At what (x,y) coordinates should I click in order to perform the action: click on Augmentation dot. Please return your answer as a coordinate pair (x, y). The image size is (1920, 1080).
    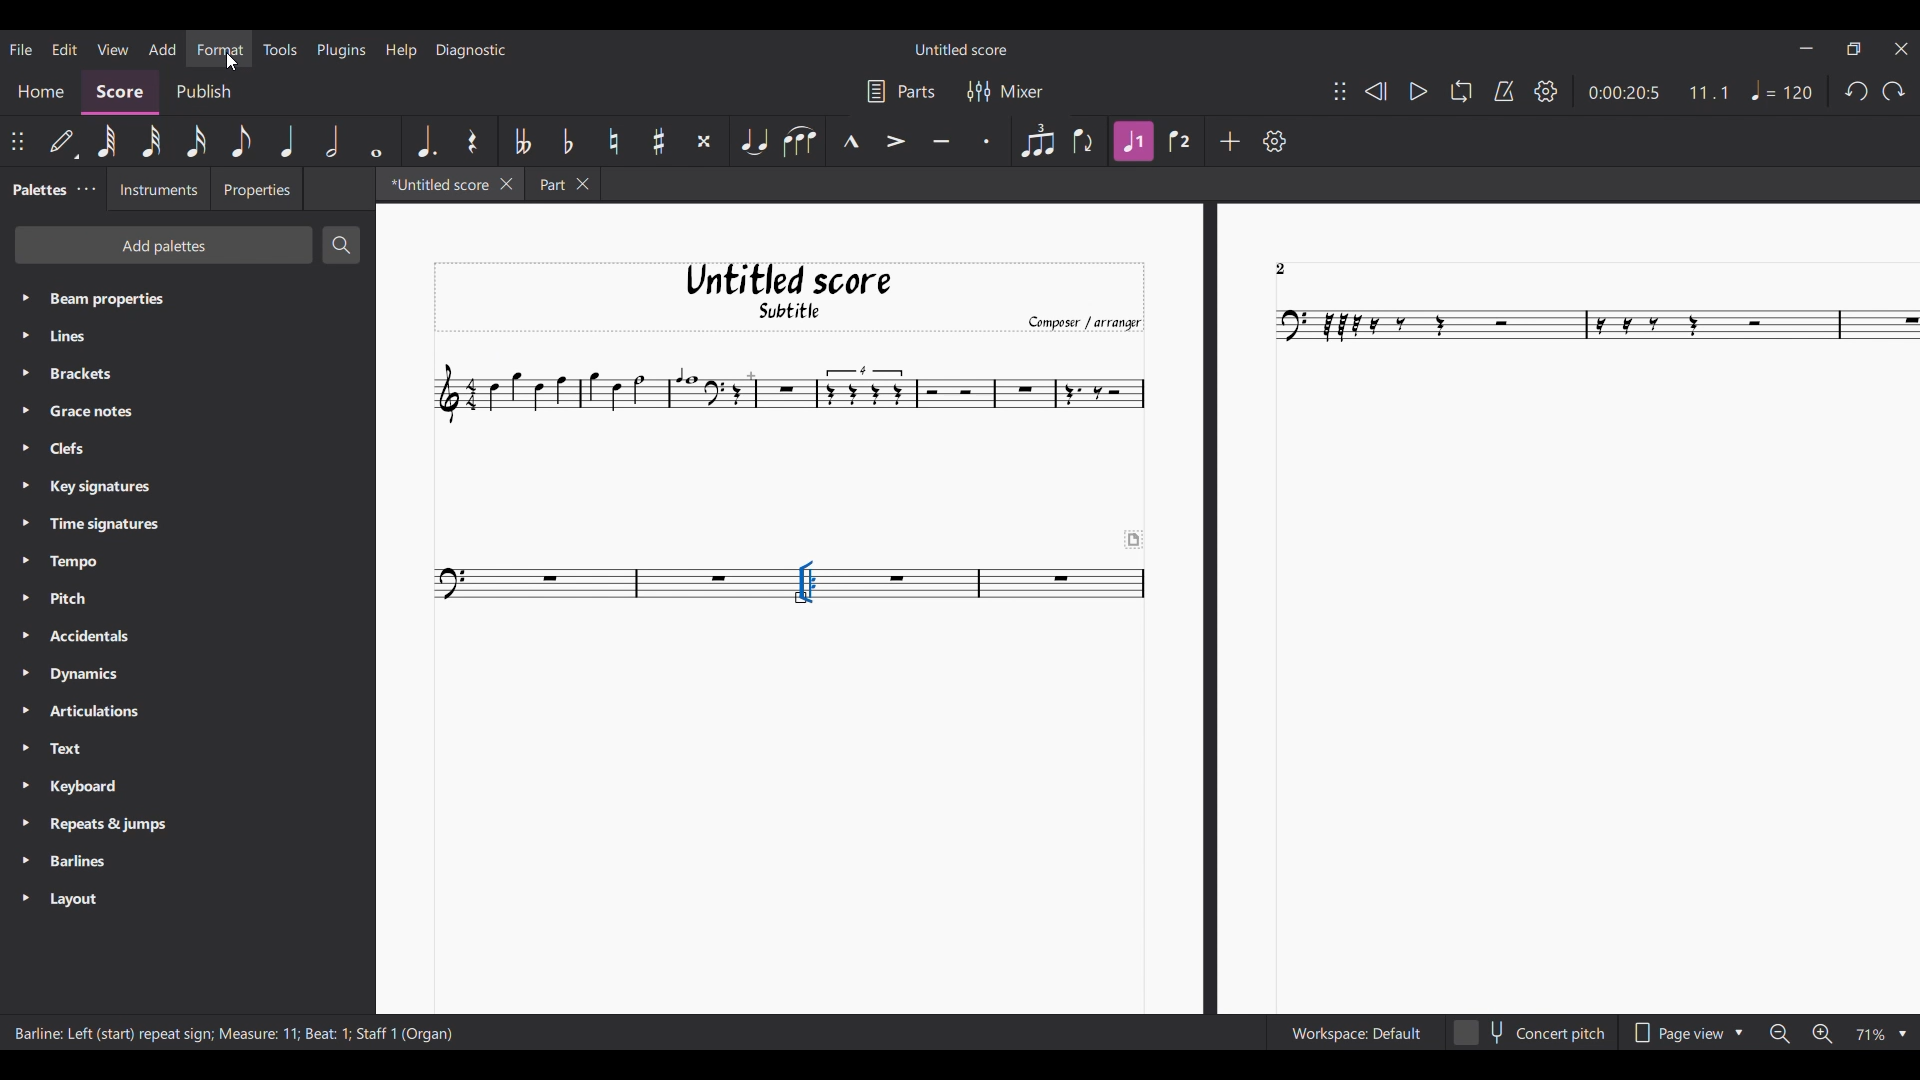
    Looking at the image, I should click on (426, 141).